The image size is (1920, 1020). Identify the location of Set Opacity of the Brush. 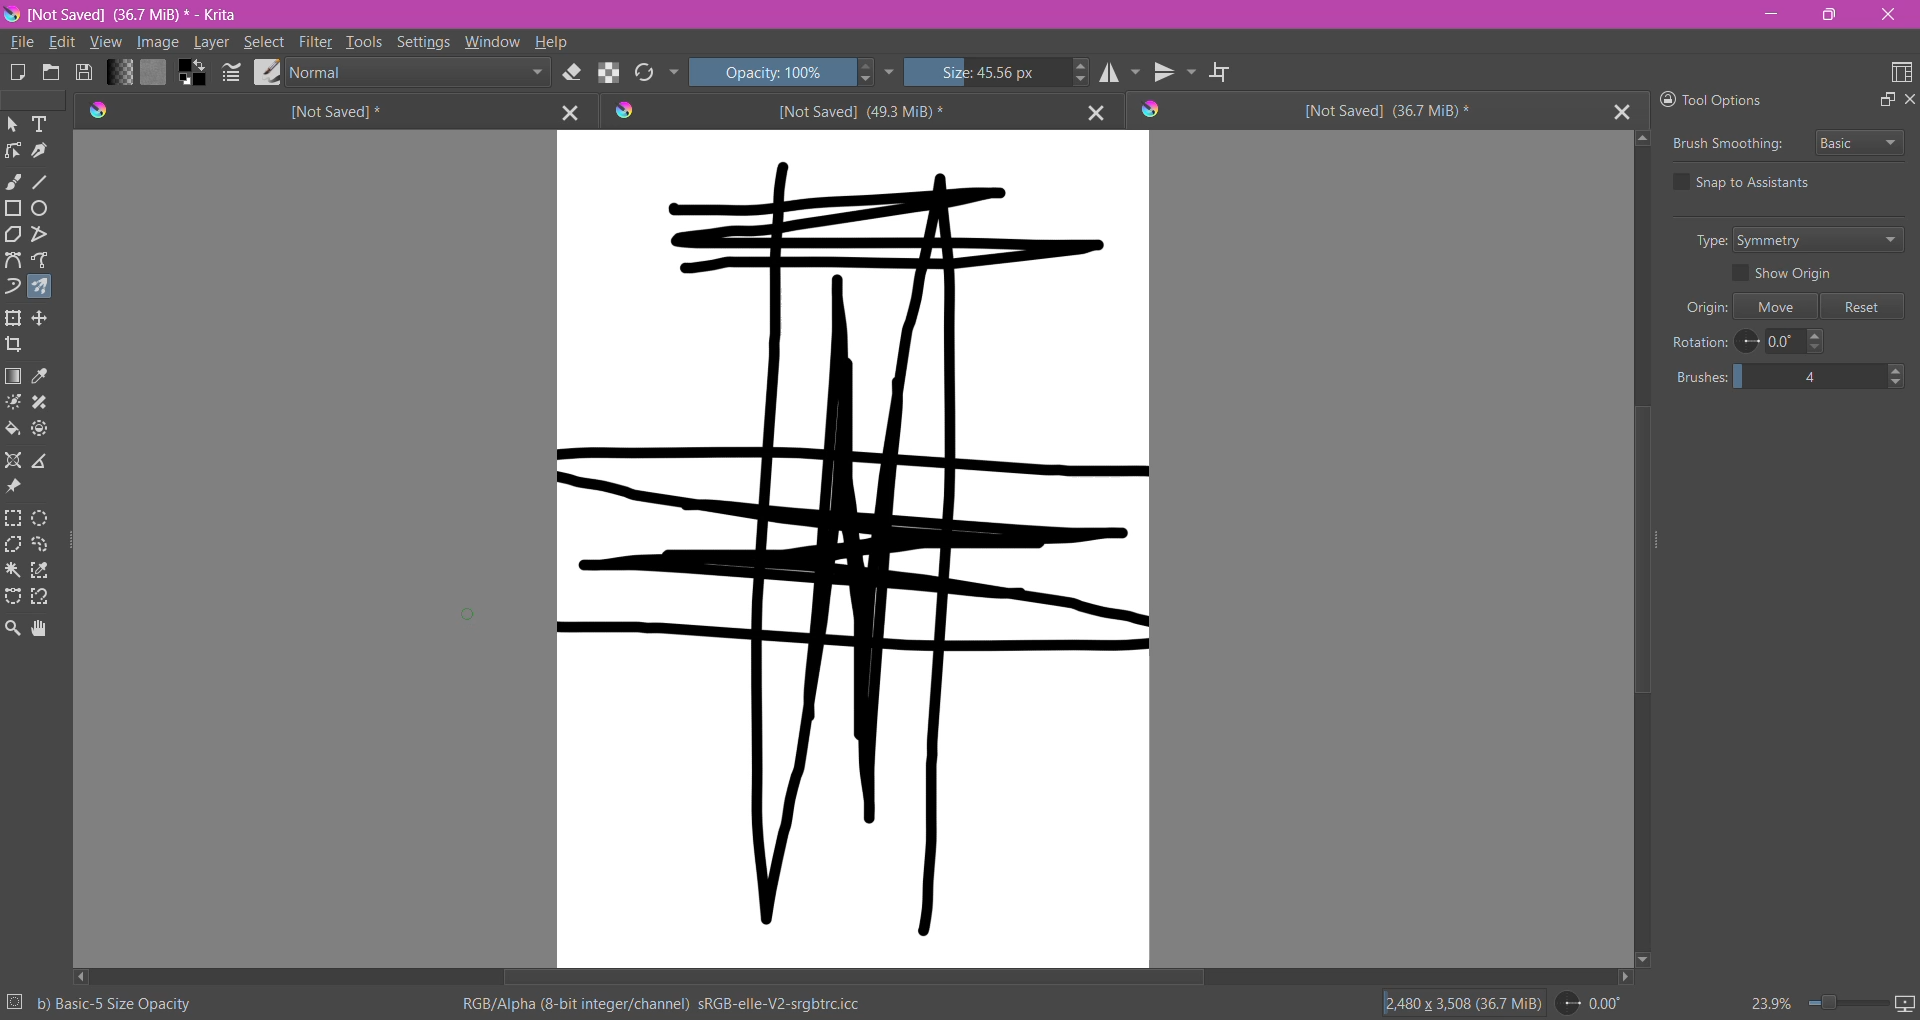
(770, 74).